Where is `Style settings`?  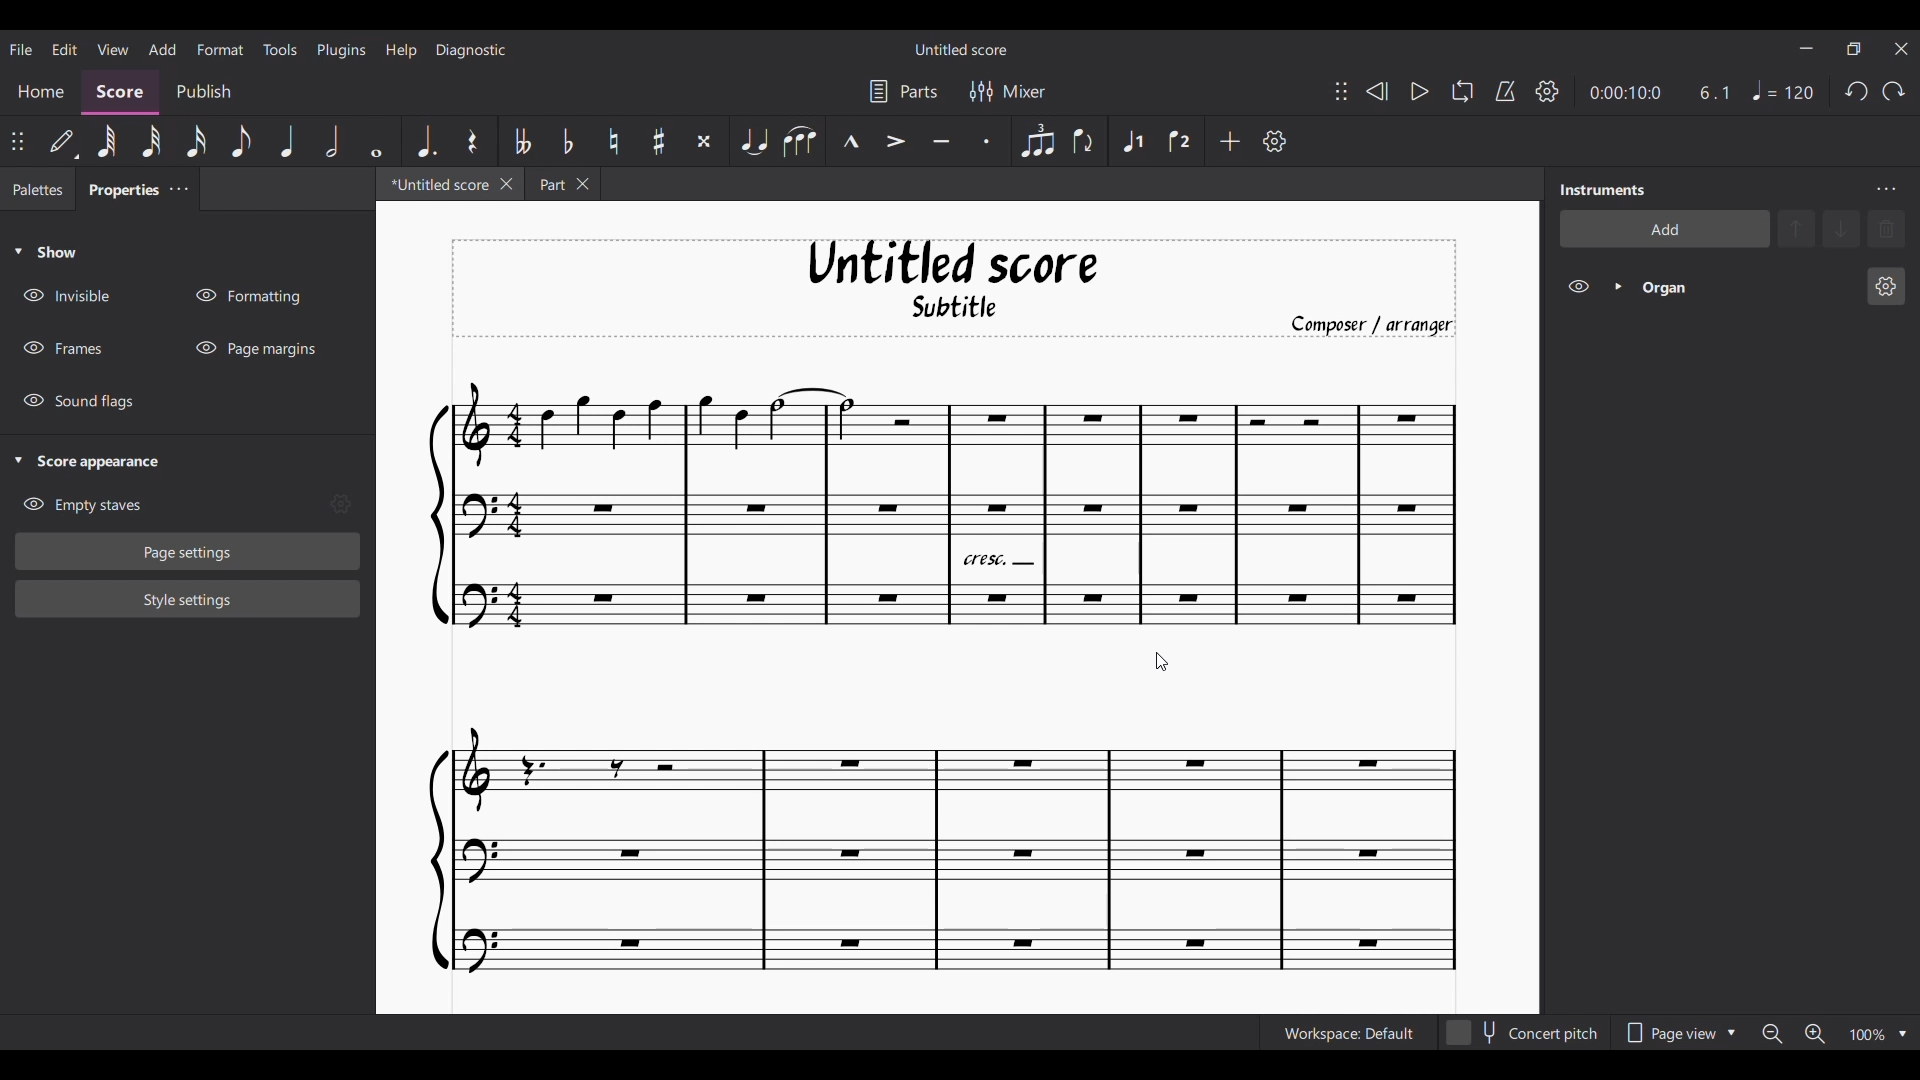 Style settings is located at coordinates (188, 600).